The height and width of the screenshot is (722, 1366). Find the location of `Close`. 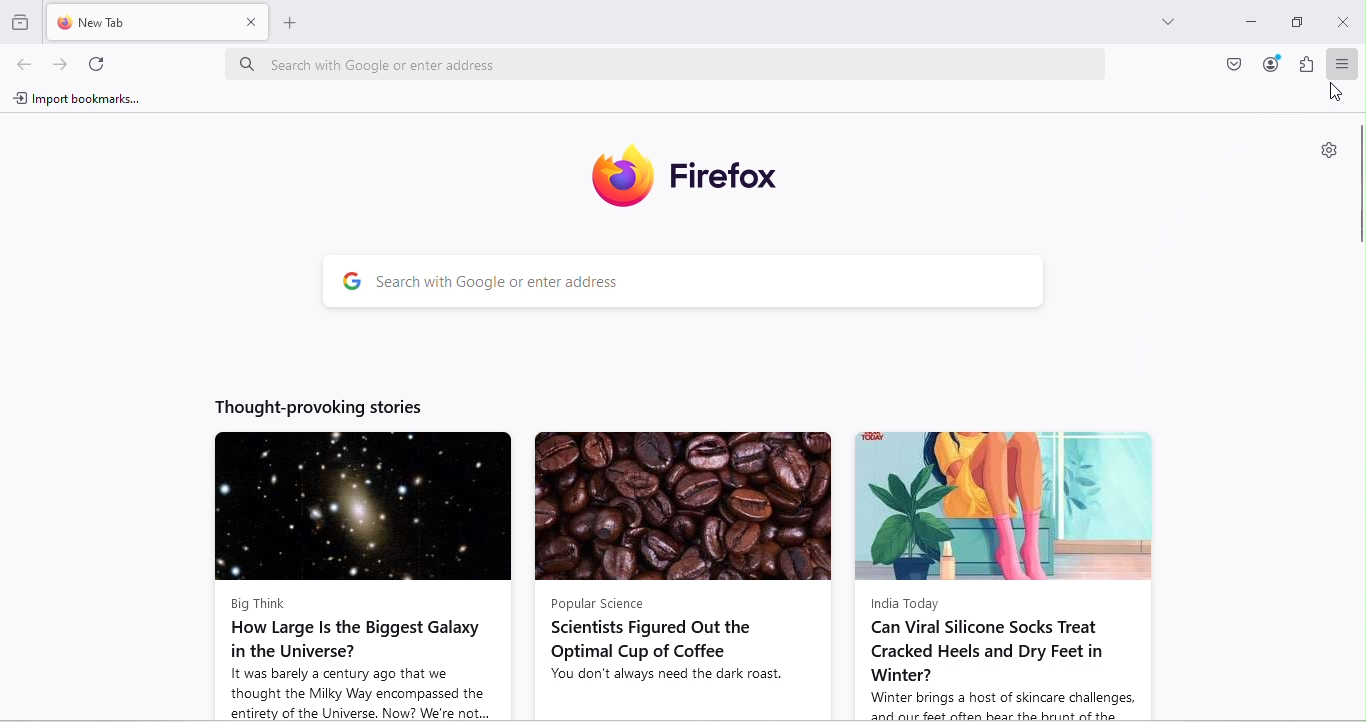

Close is located at coordinates (1337, 23).